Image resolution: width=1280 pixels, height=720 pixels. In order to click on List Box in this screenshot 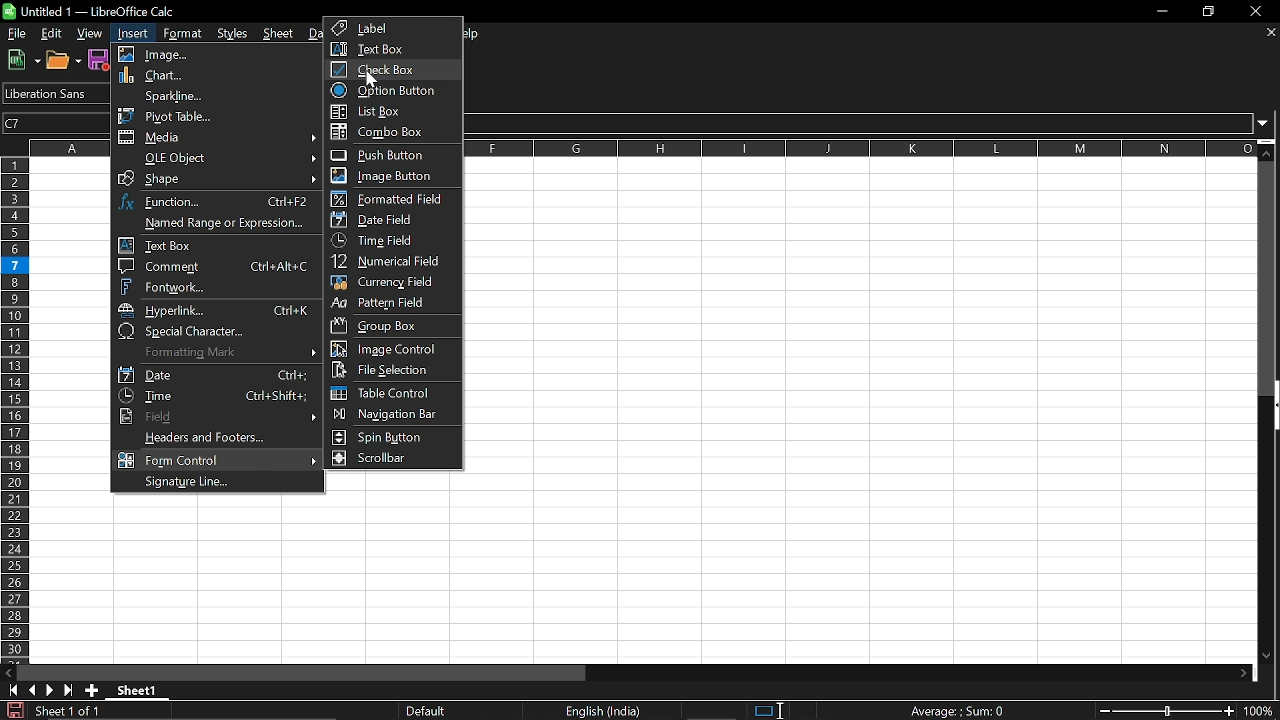, I will do `click(395, 112)`.